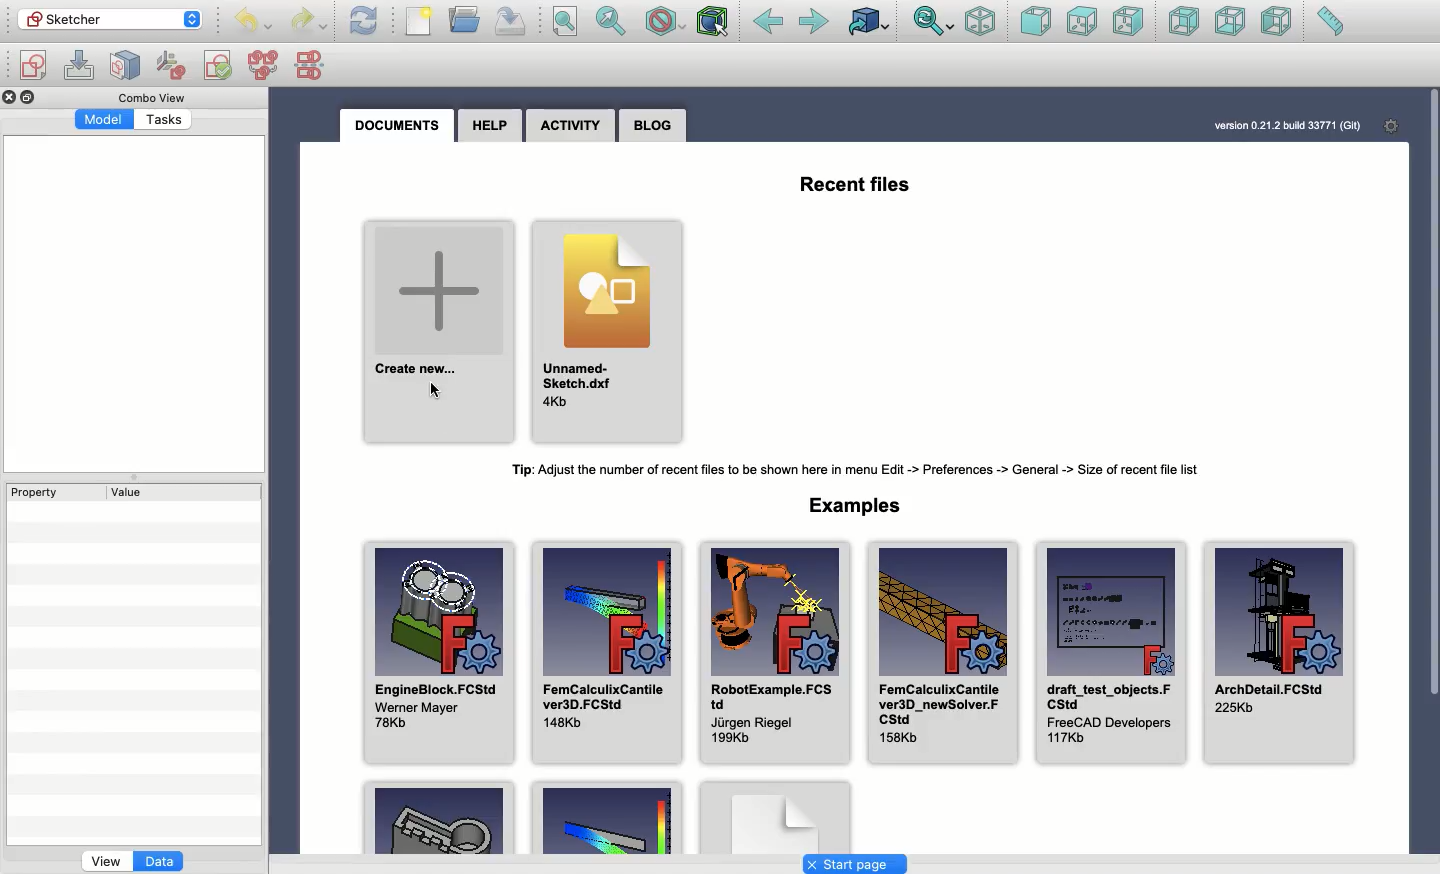 The width and height of the screenshot is (1440, 874). Describe the element at coordinates (611, 21) in the screenshot. I see `Fit selection` at that location.